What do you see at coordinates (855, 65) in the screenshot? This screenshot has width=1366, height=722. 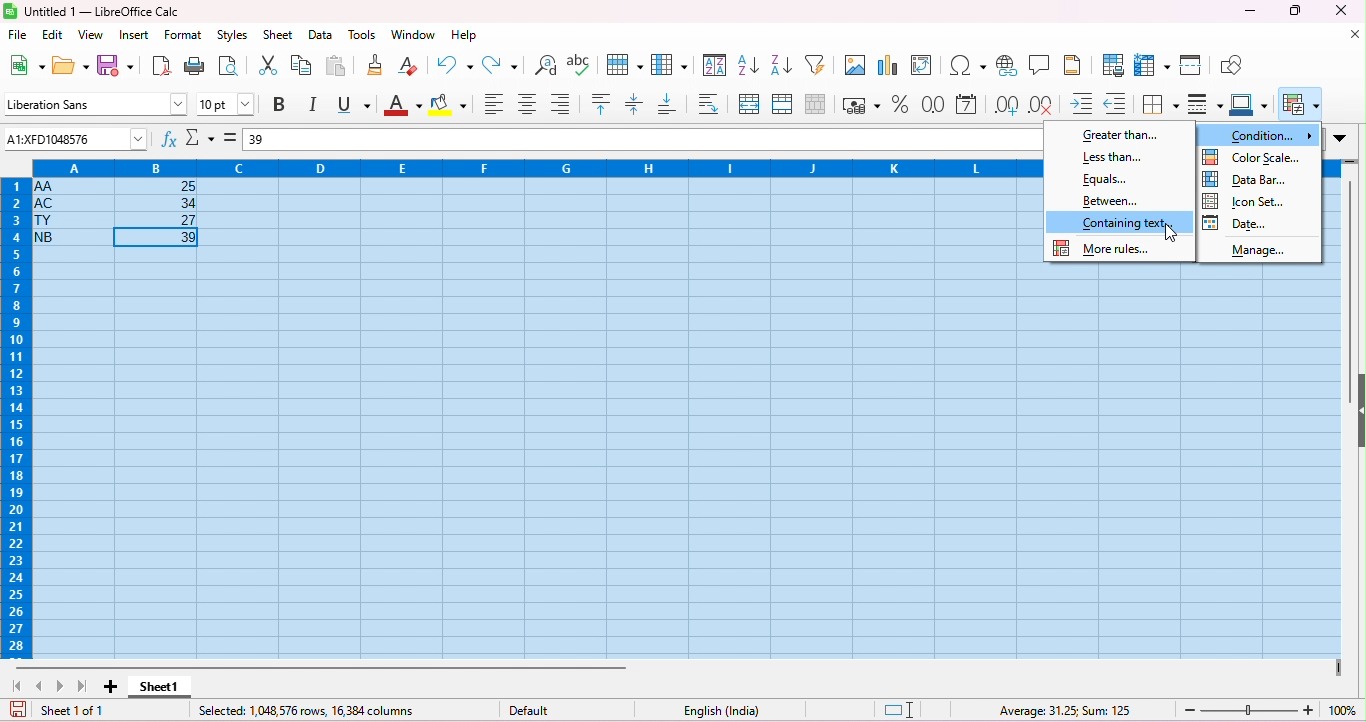 I see `insert image` at bounding box center [855, 65].